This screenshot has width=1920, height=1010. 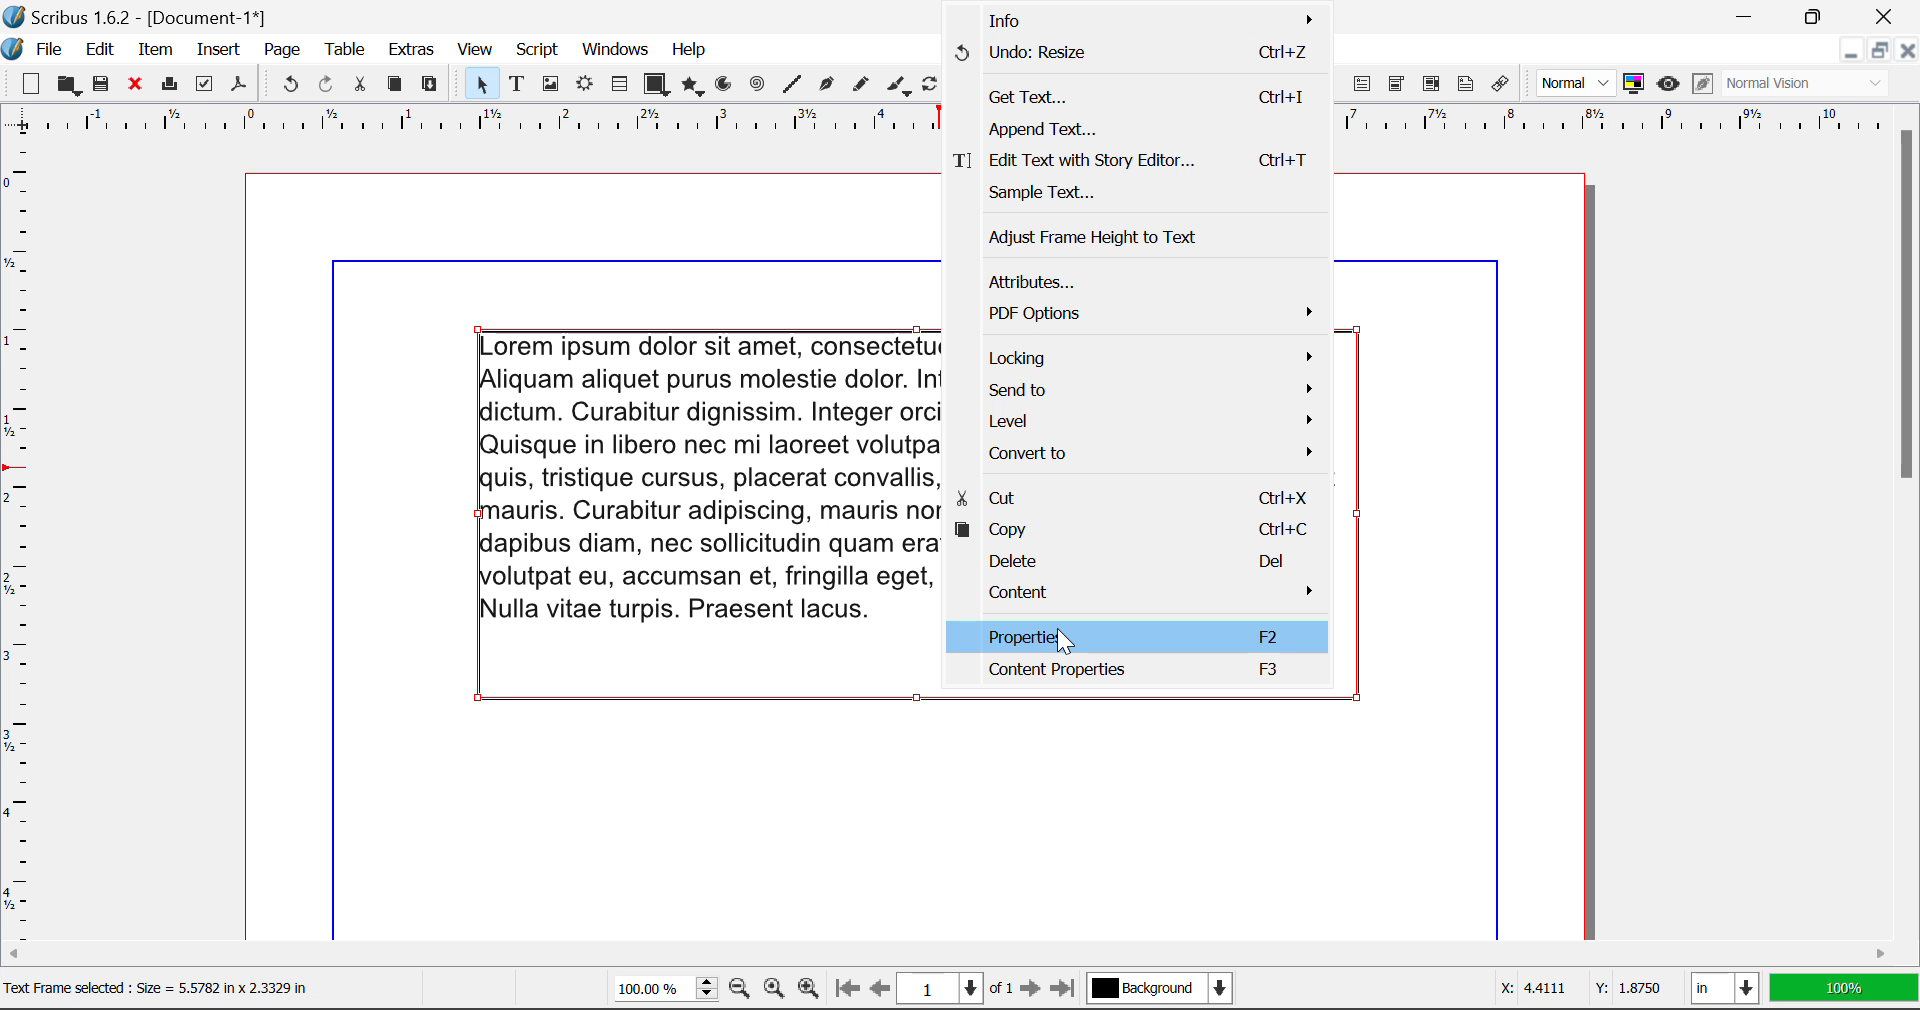 I want to click on Sample Text, so click(x=1136, y=195).